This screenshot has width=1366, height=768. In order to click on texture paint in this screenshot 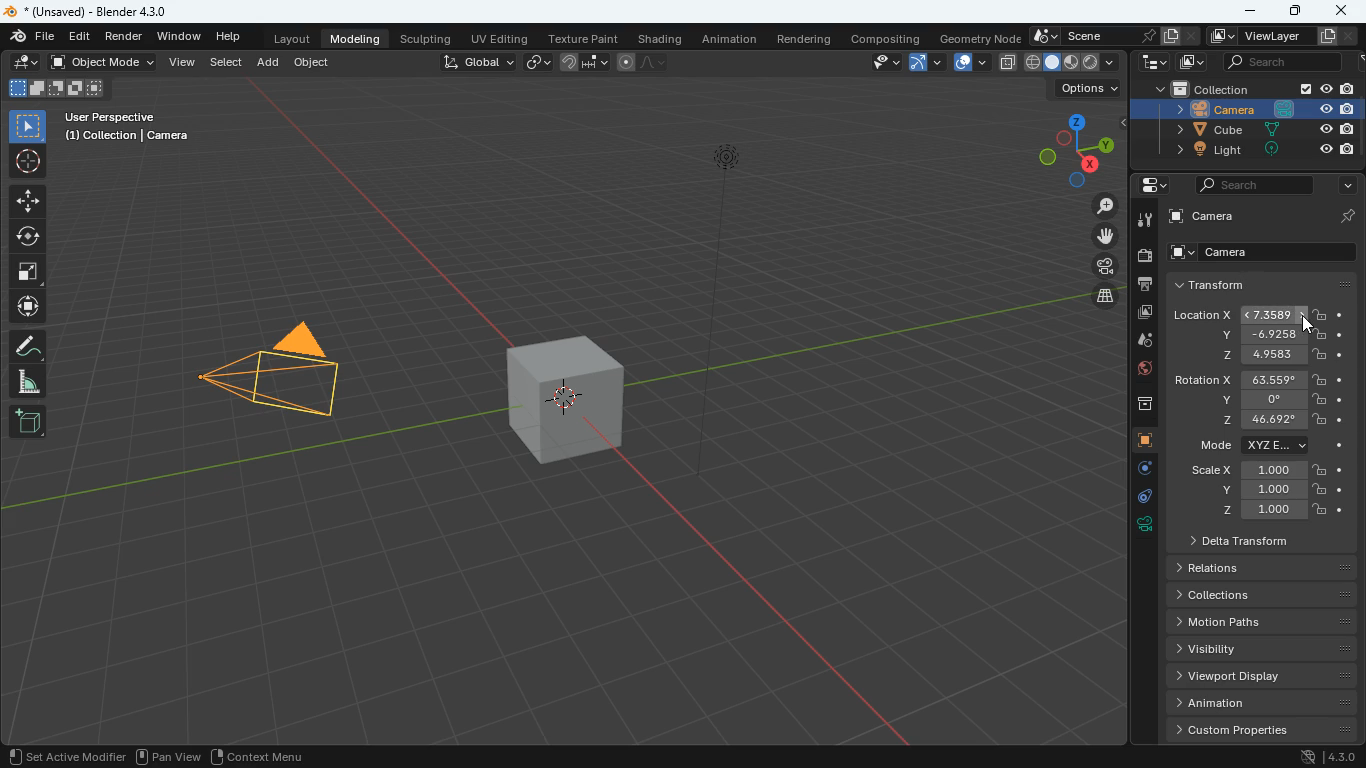, I will do `click(583, 38)`.